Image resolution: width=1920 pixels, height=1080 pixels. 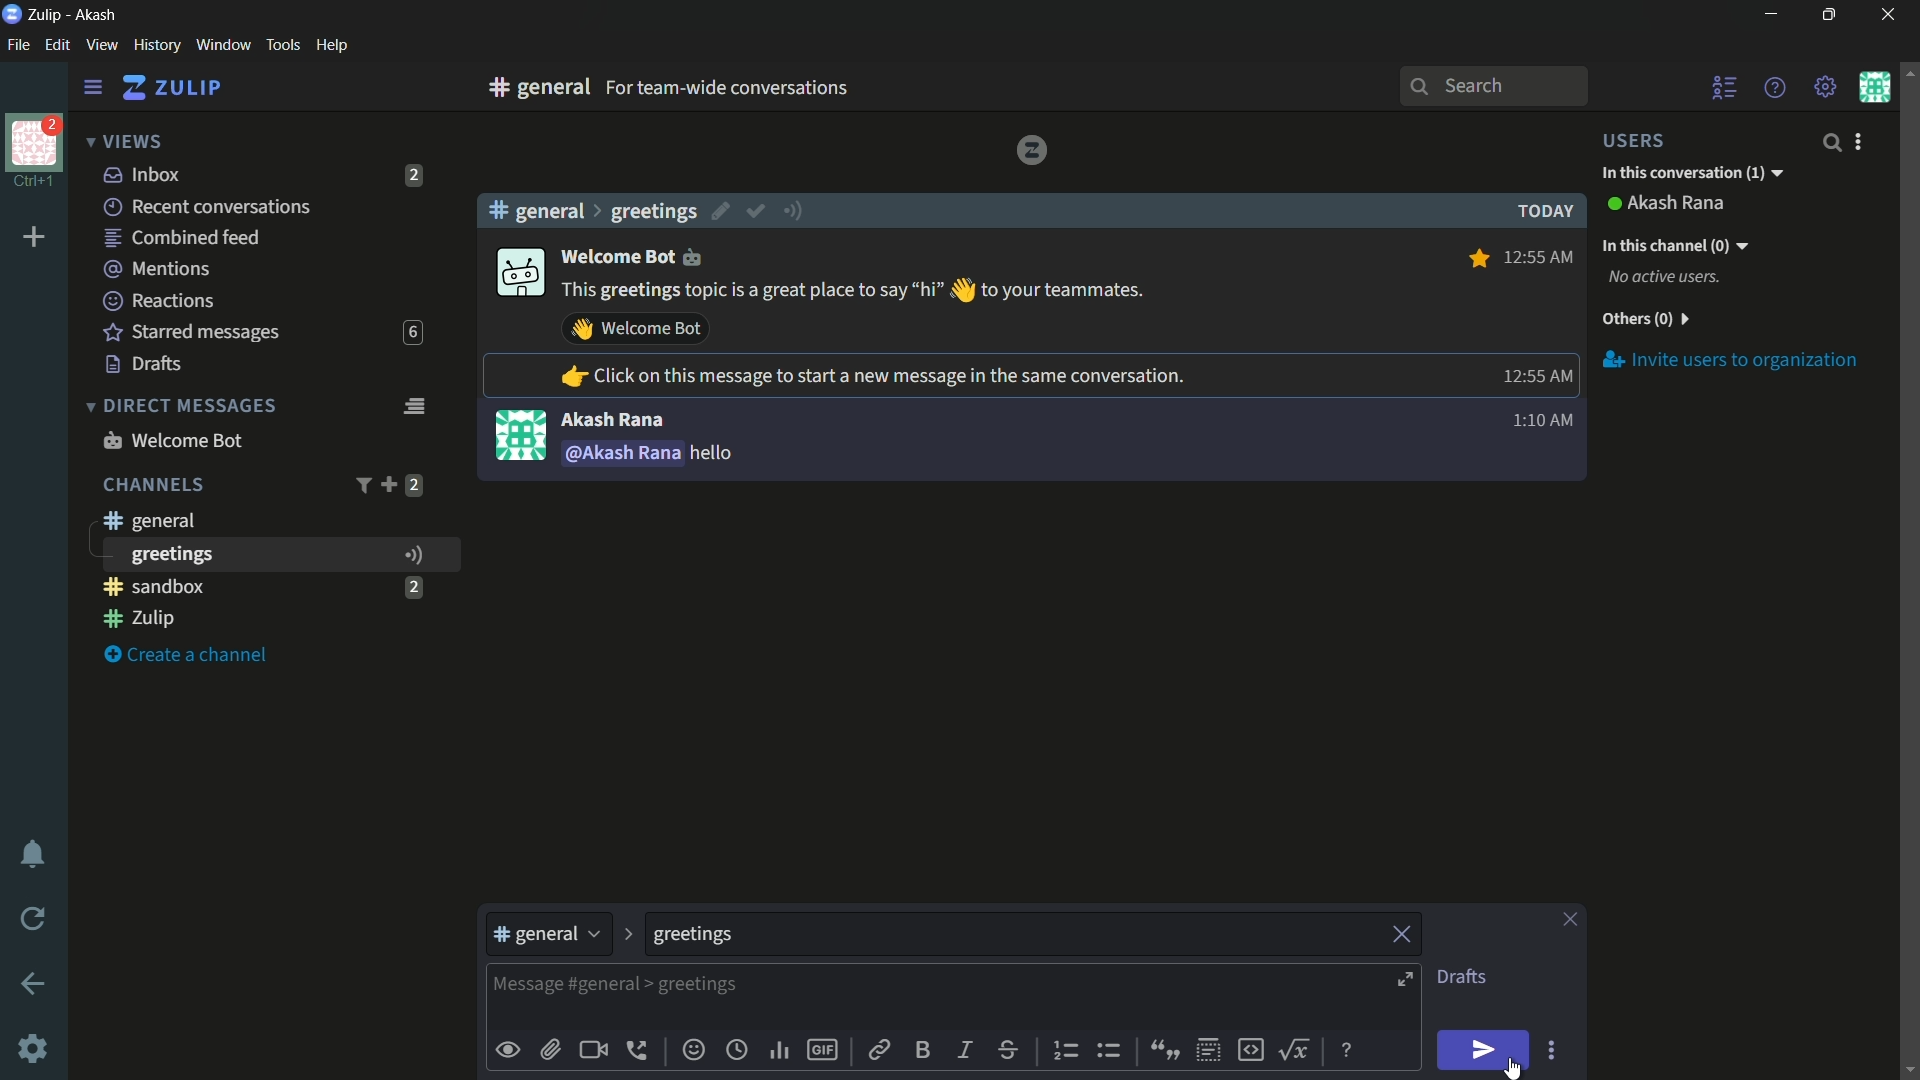 What do you see at coordinates (636, 329) in the screenshot?
I see `Send wave emoji to welcome bot` at bounding box center [636, 329].